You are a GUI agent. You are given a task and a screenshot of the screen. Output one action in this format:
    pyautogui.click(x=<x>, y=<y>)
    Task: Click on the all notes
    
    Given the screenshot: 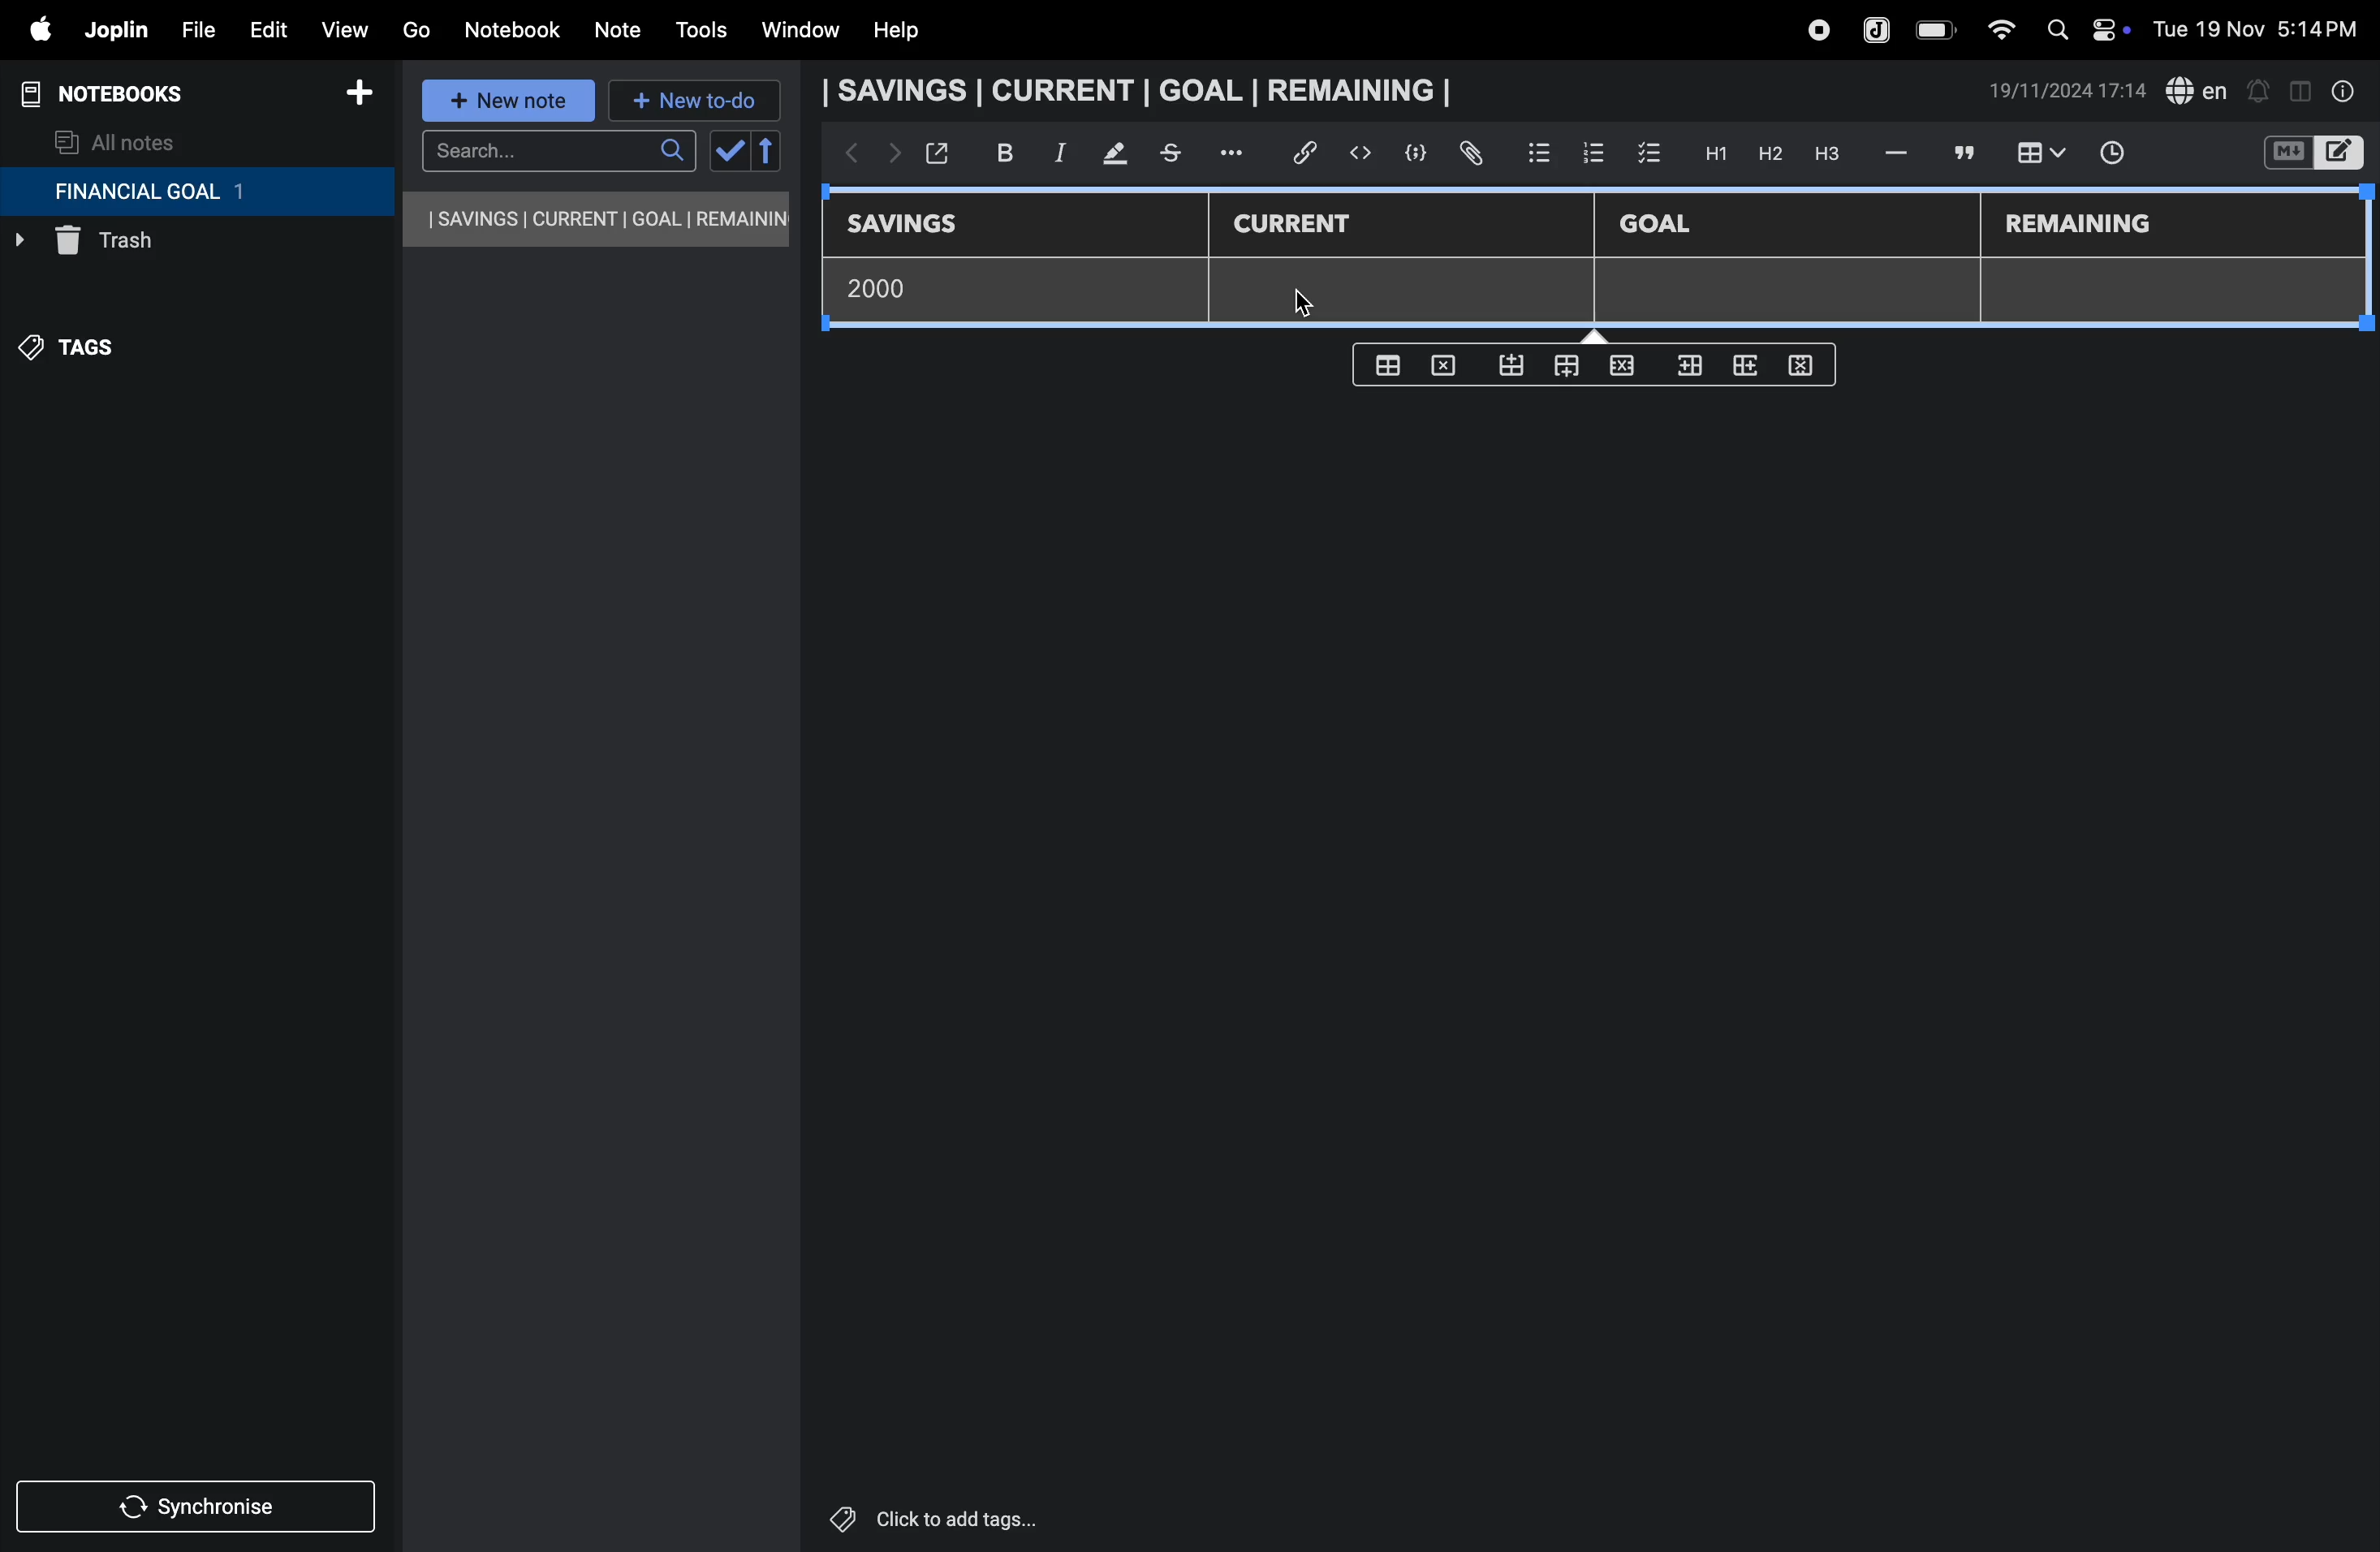 What is the action you would take?
    pyautogui.click(x=117, y=141)
    